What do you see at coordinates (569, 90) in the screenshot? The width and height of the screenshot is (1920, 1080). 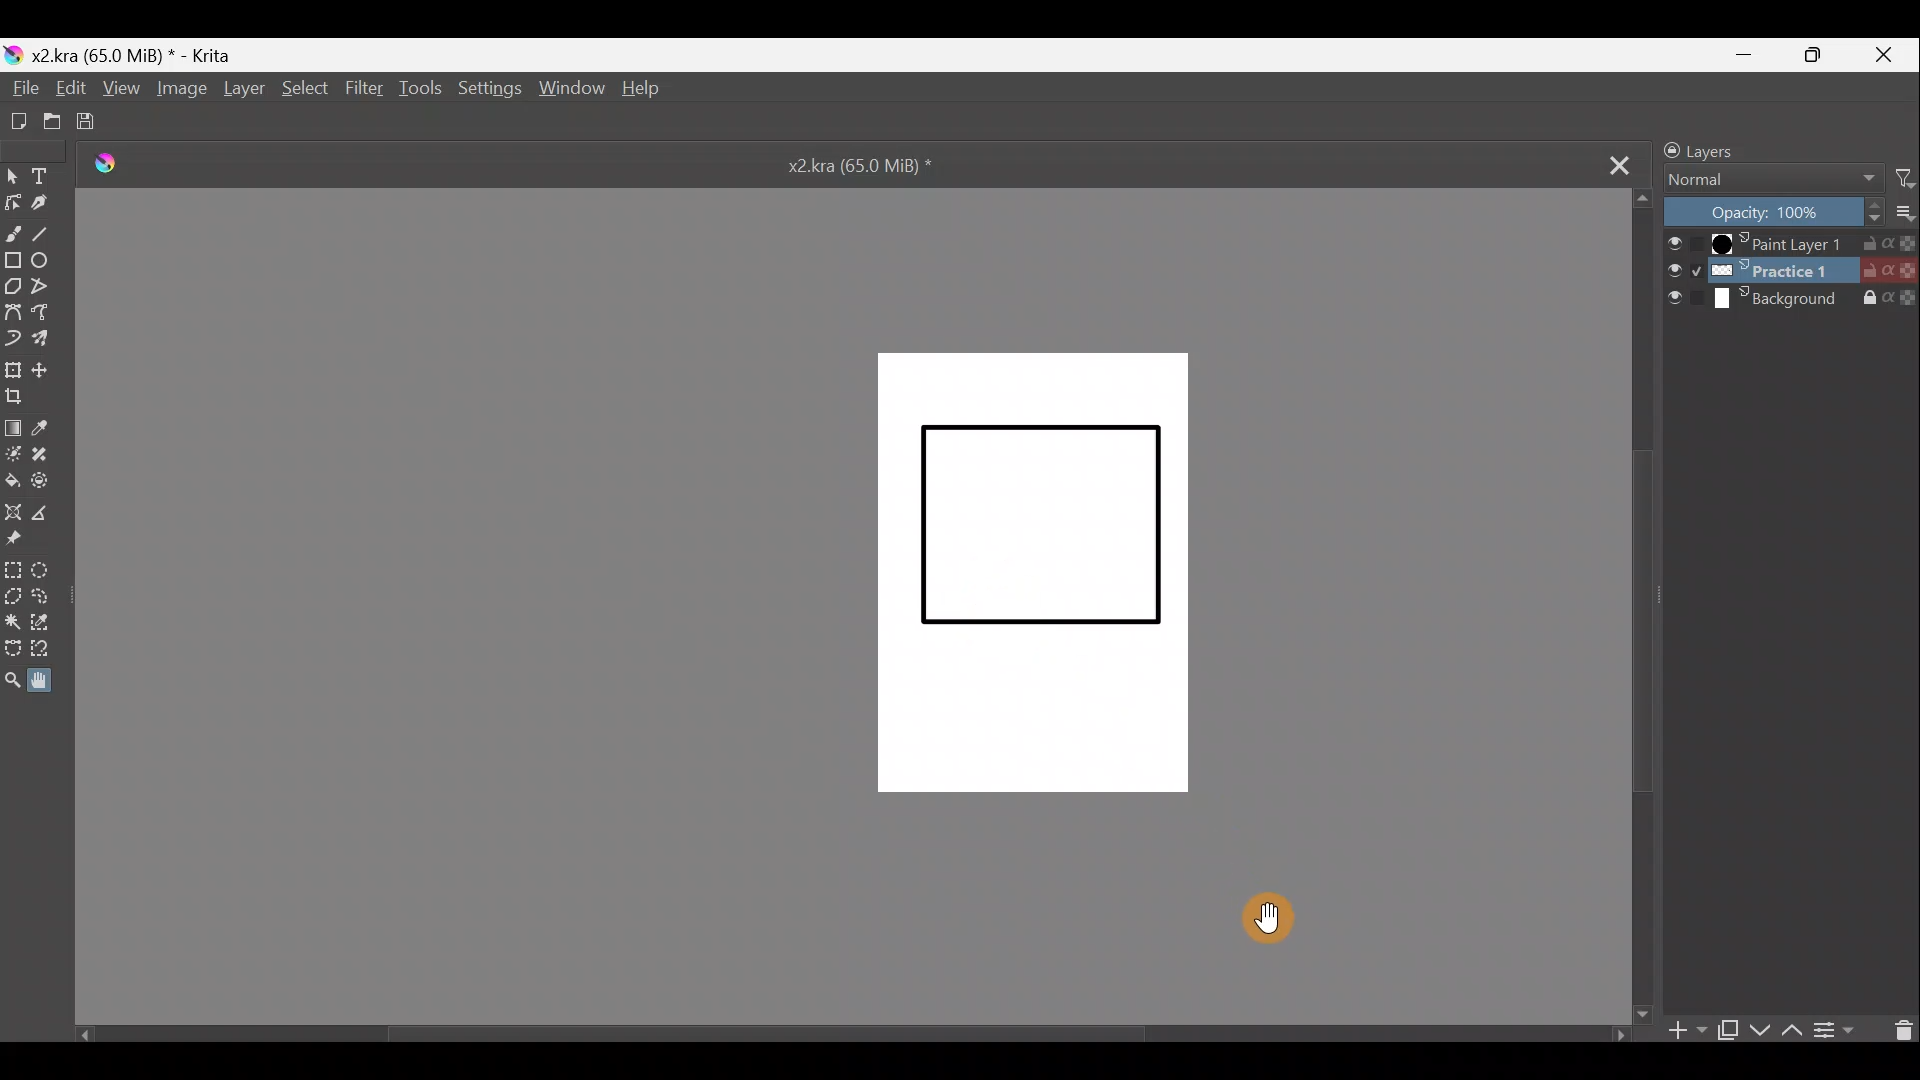 I see `Window` at bounding box center [569, 90].